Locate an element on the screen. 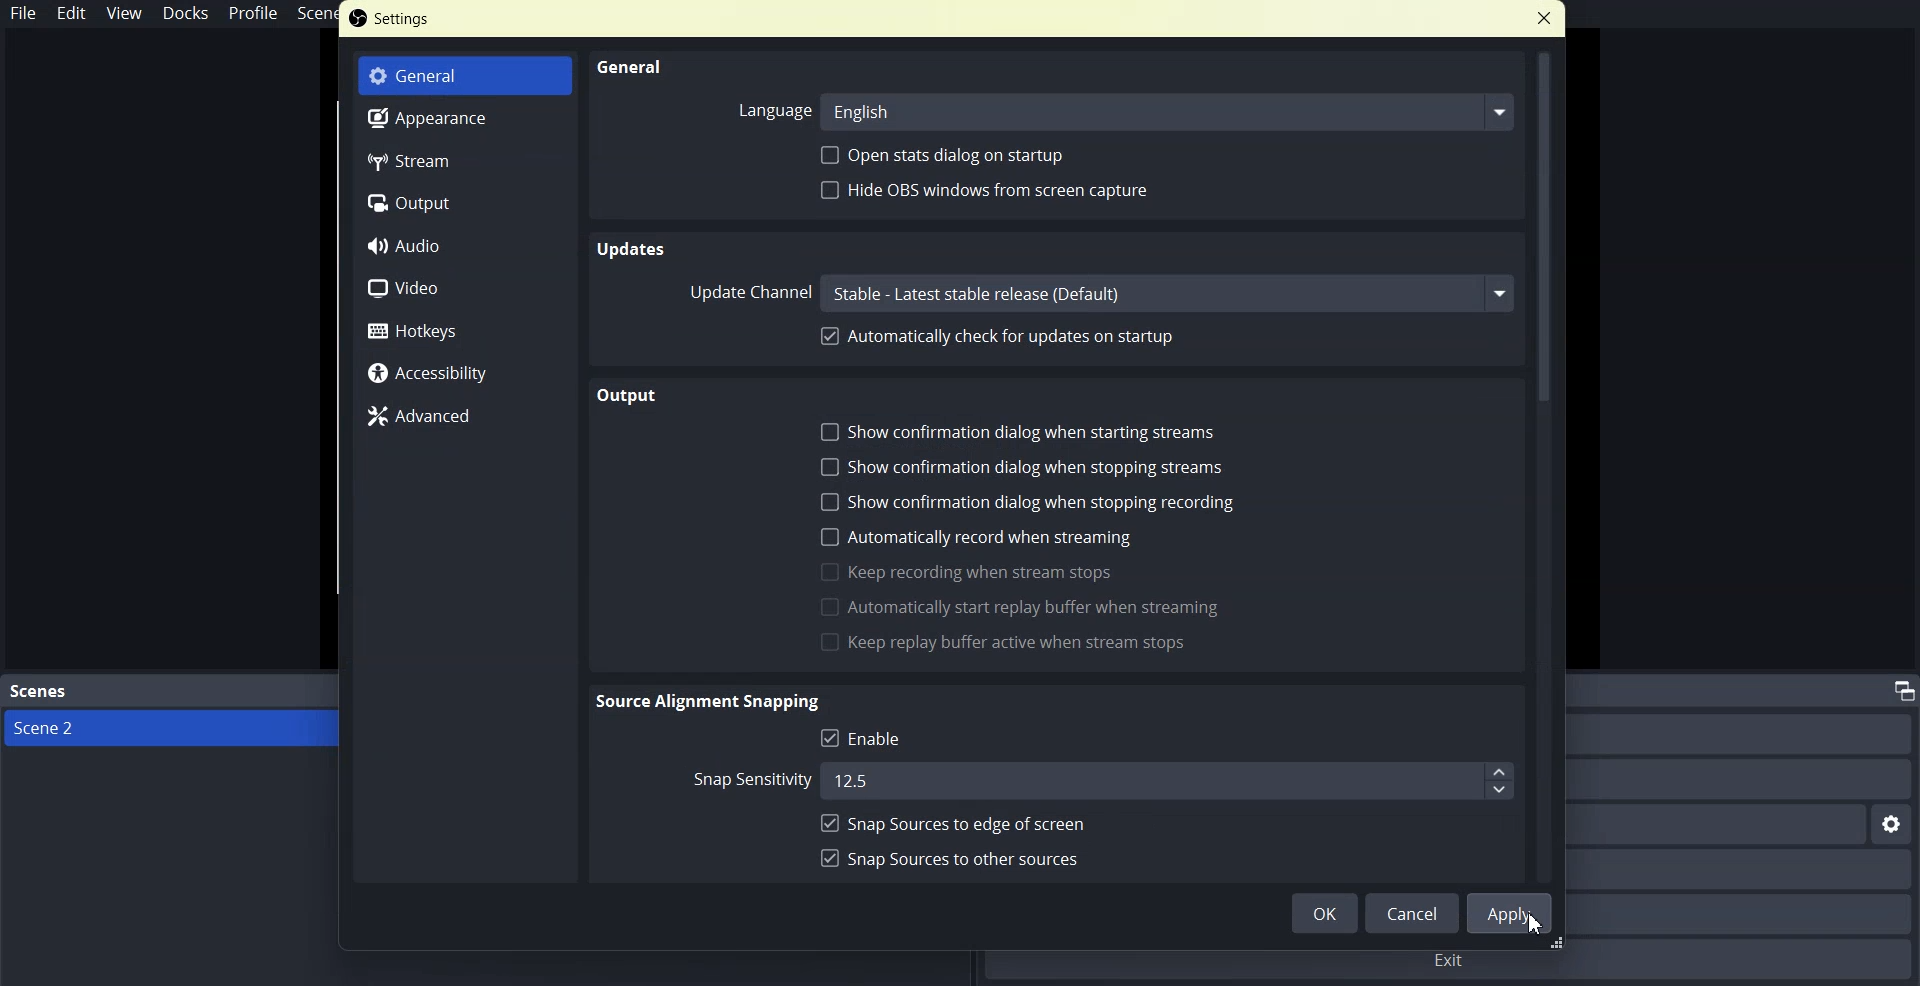 The image size is (1920, 986). Hyde ops window from screen capture is located at coordinates (985, 192).